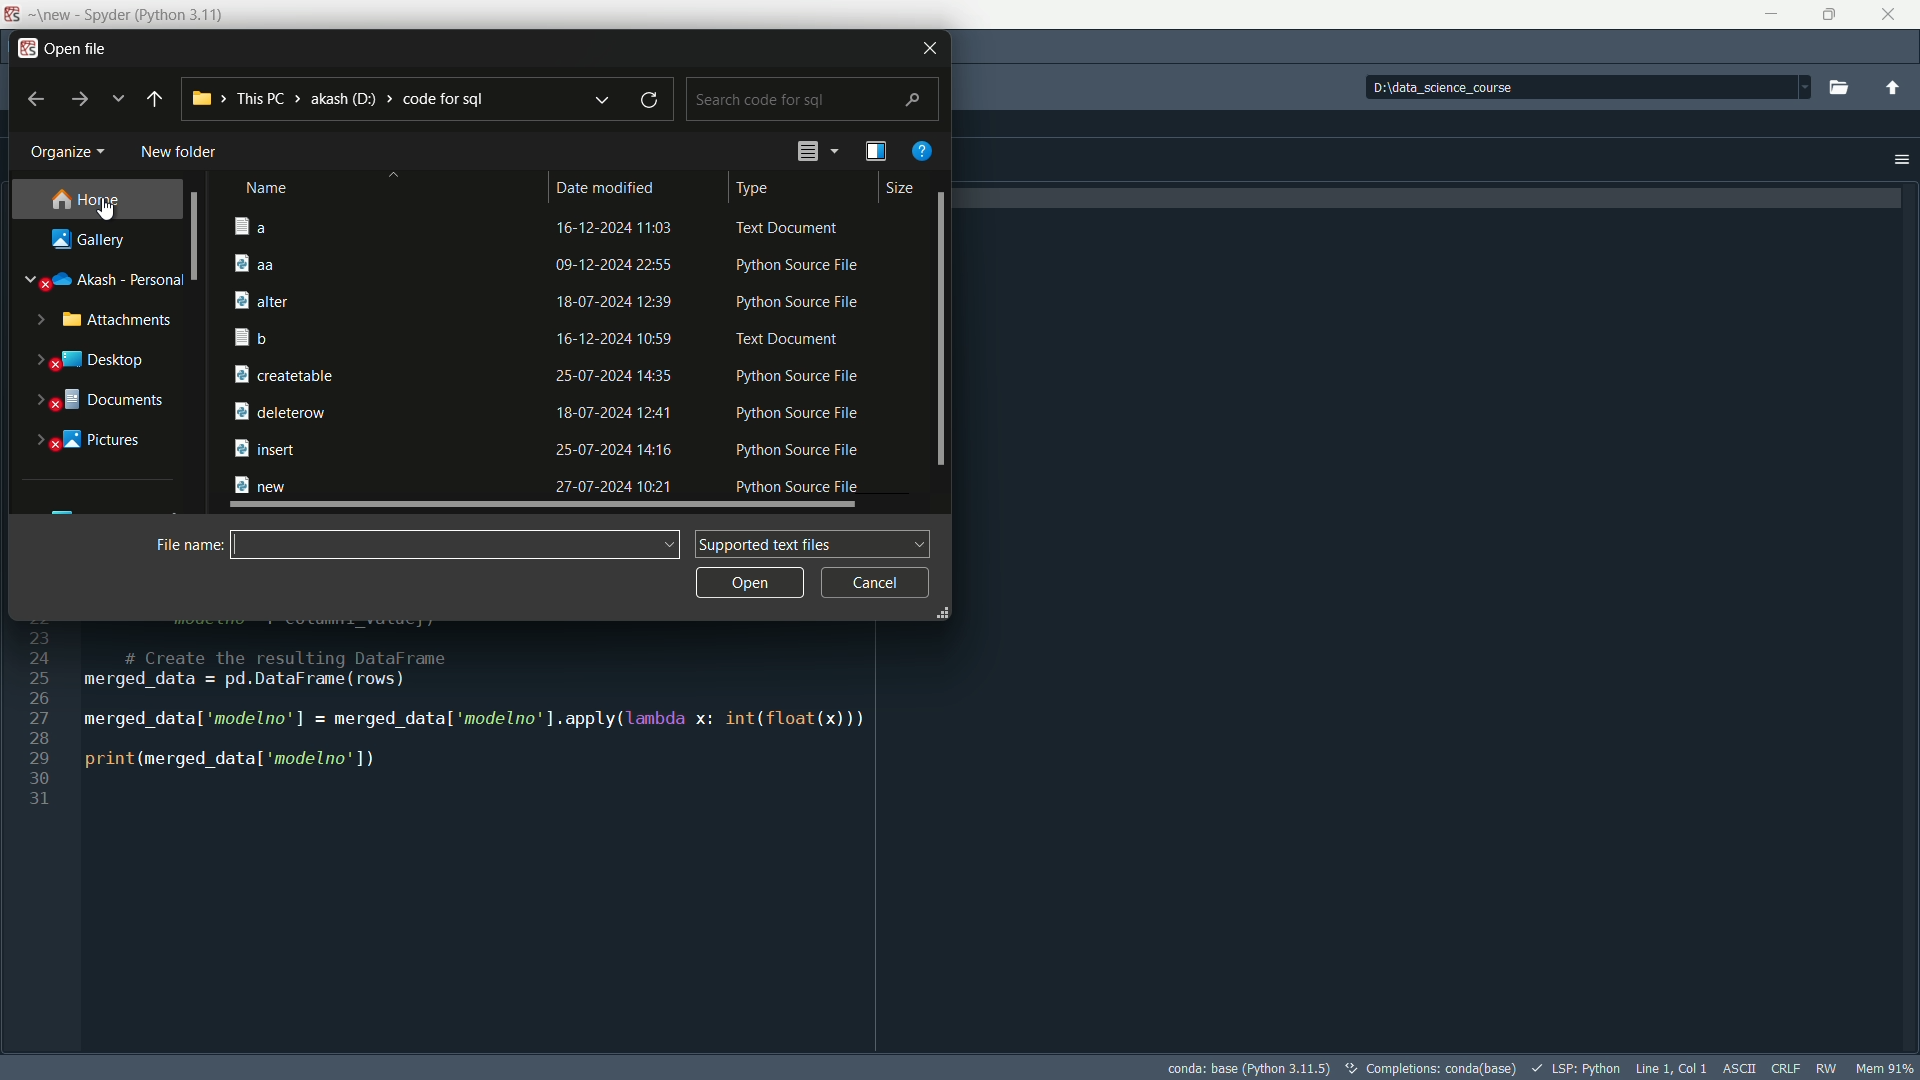  Describe the element at coordinates (178, 152) in the screenshot. I see `new folder` at that location.